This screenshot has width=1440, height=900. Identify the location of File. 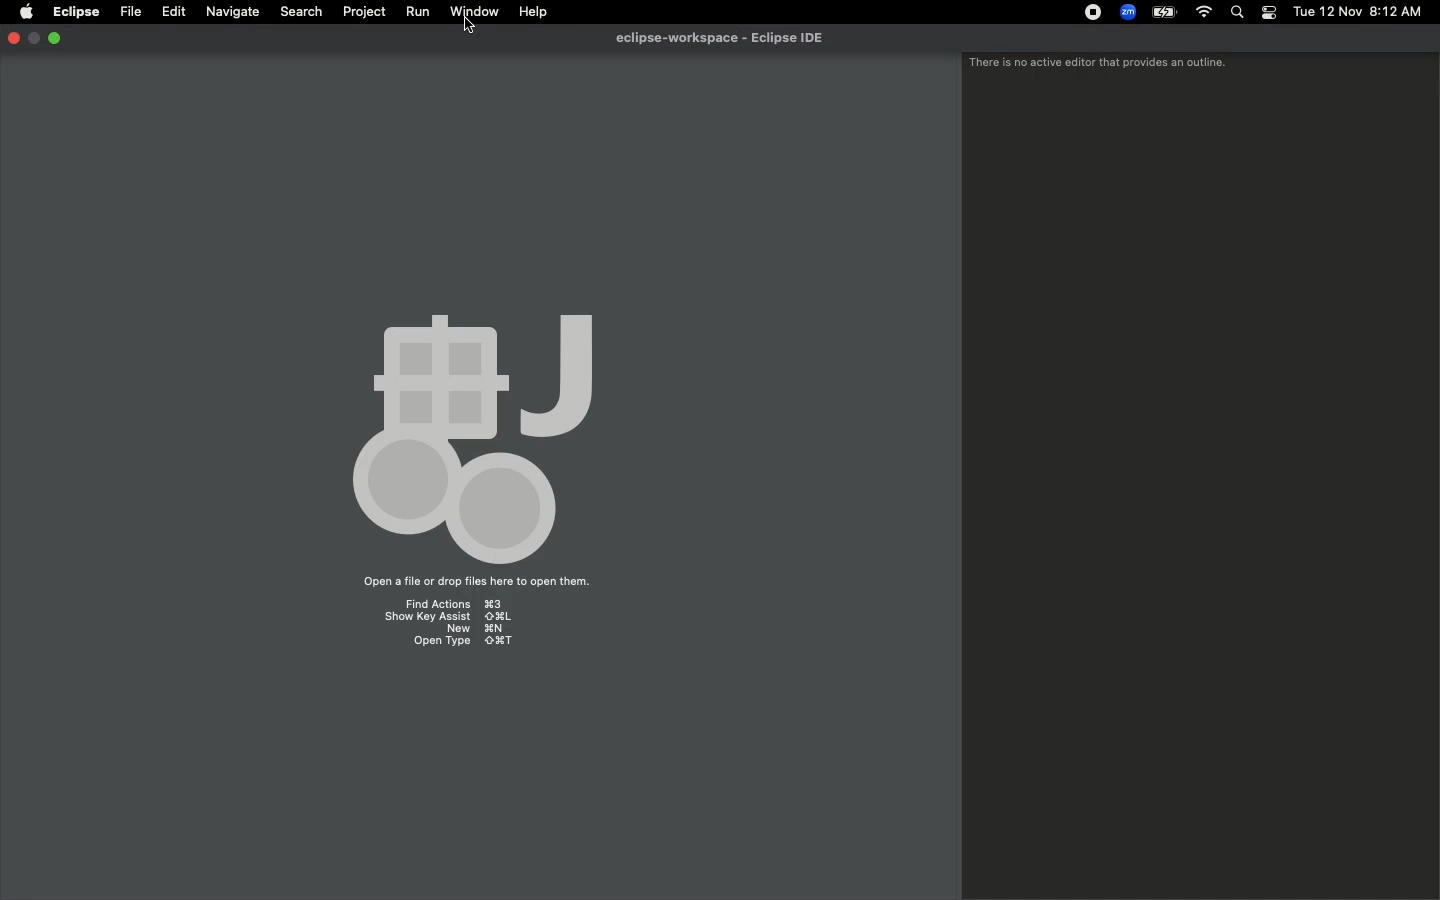
(130, 10).